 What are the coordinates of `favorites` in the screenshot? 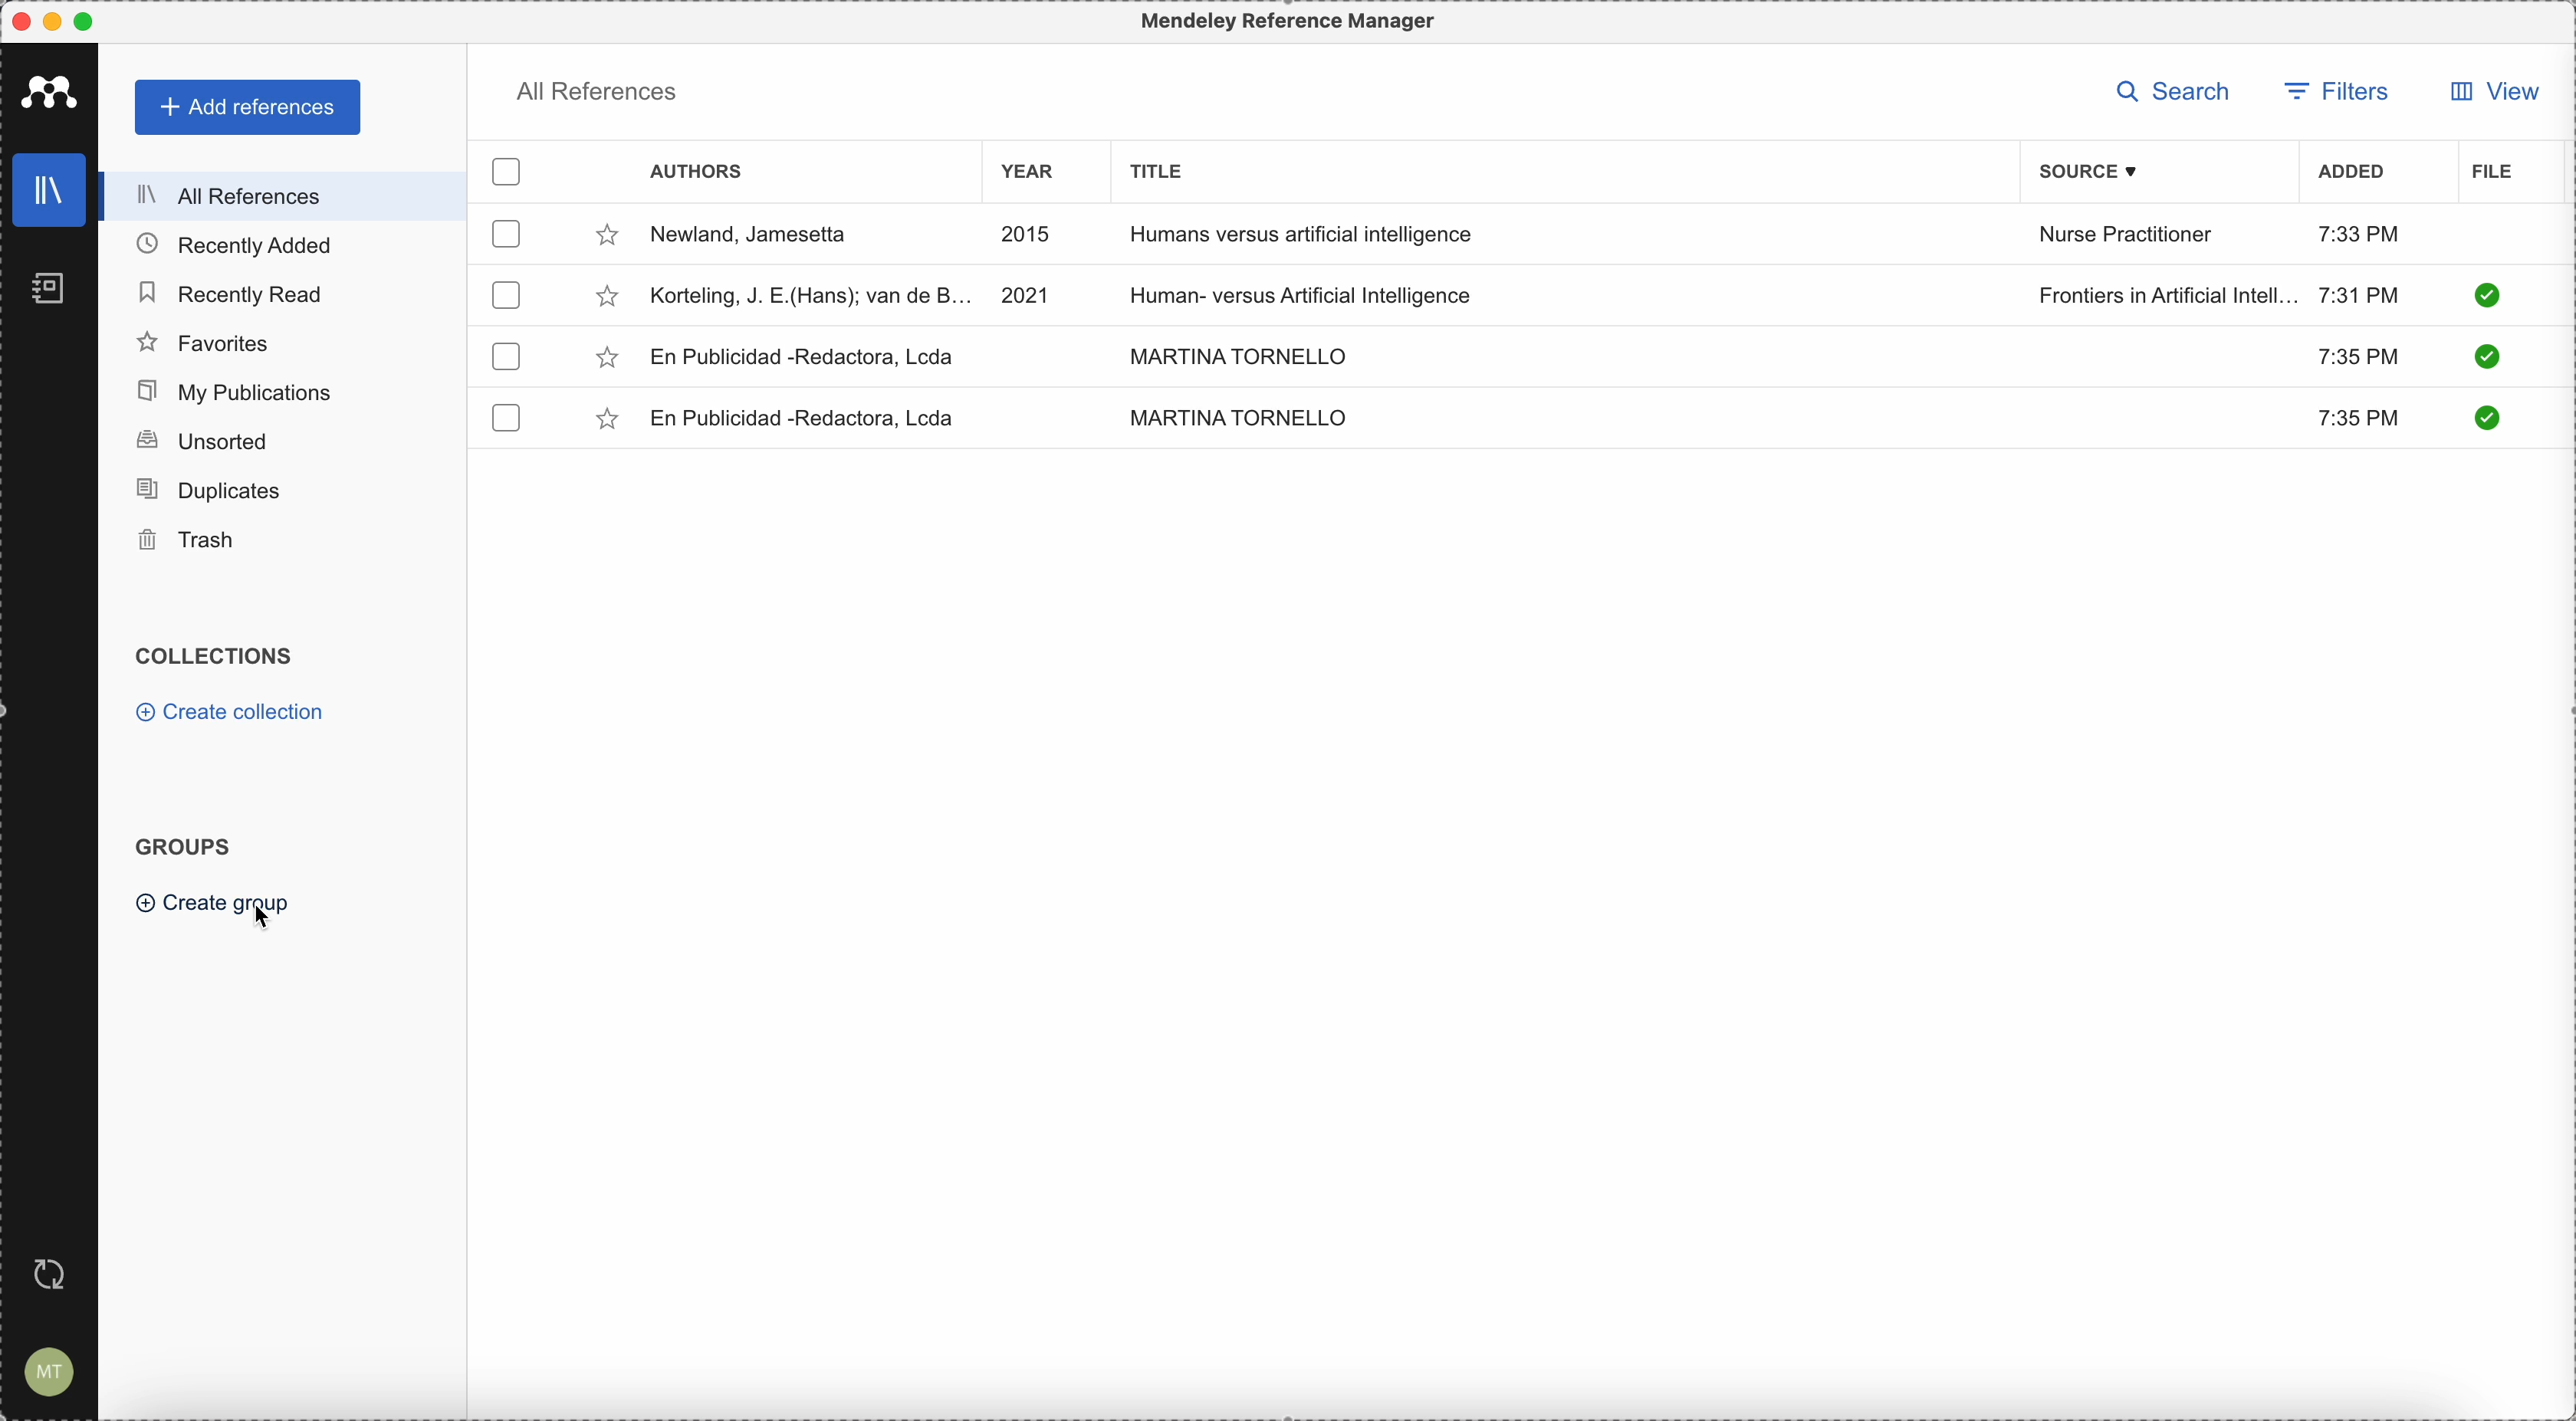 It's located at (205, 343).